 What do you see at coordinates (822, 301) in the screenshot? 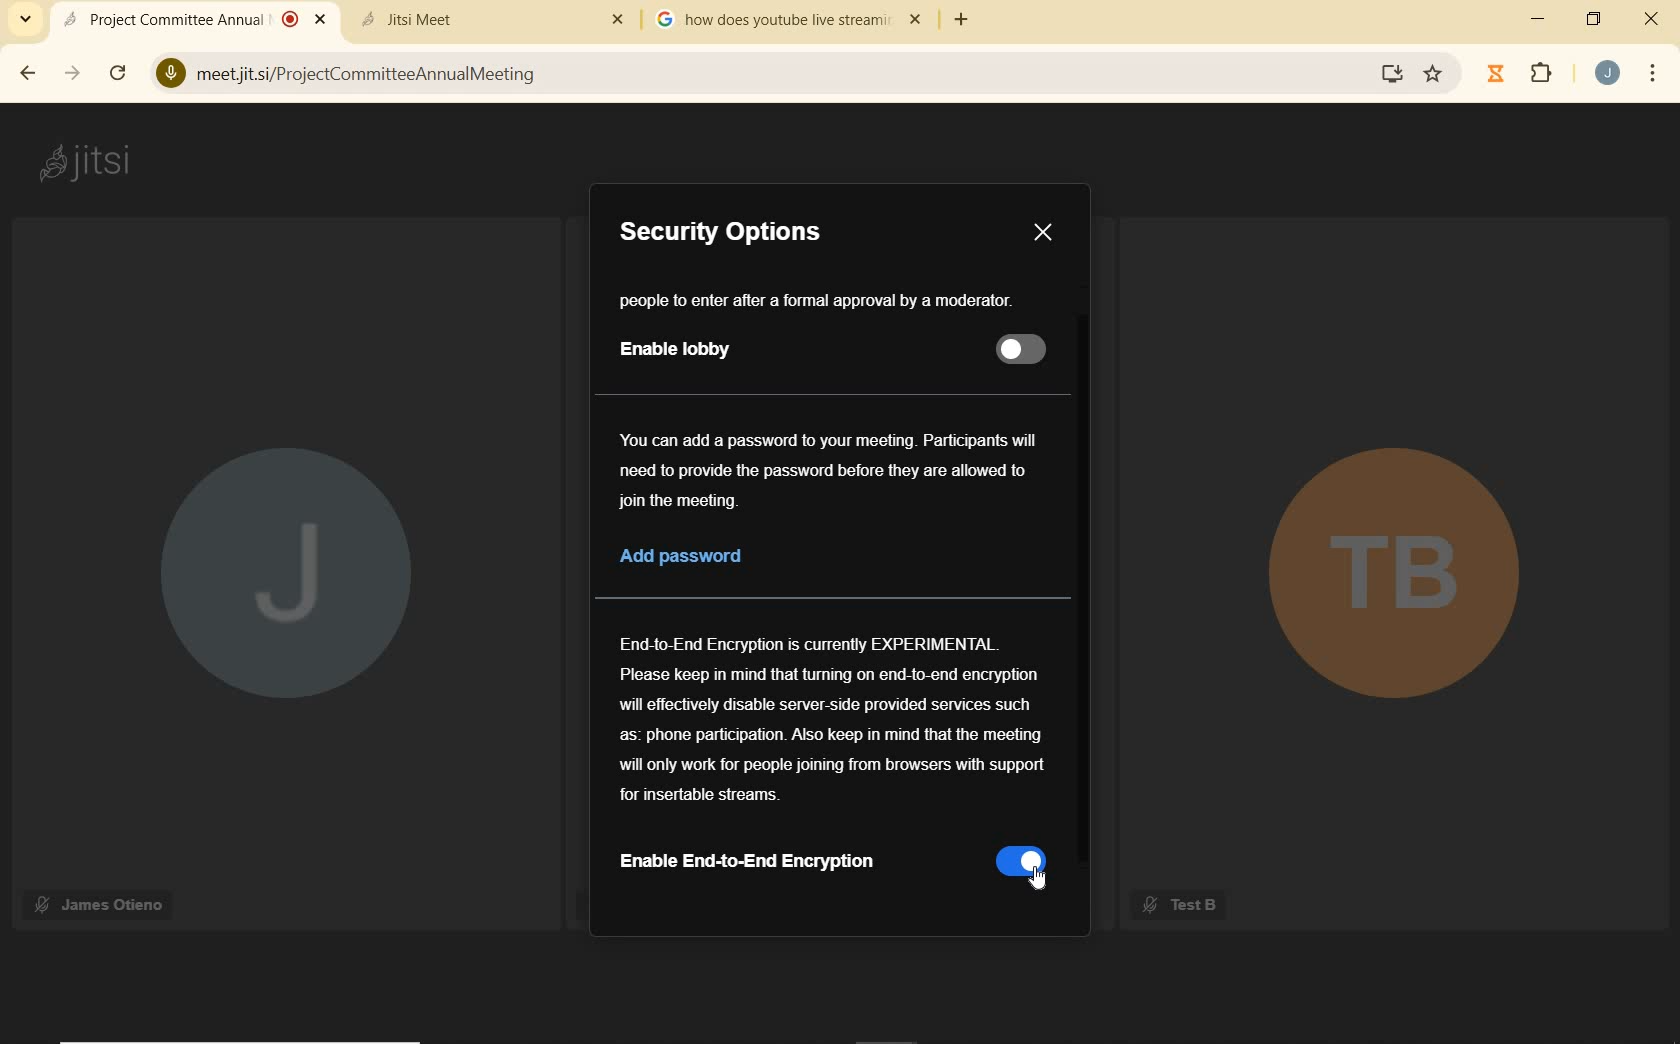
I see `people to enter after a formal approval by a moderator.` at bounding box center [822, 301].